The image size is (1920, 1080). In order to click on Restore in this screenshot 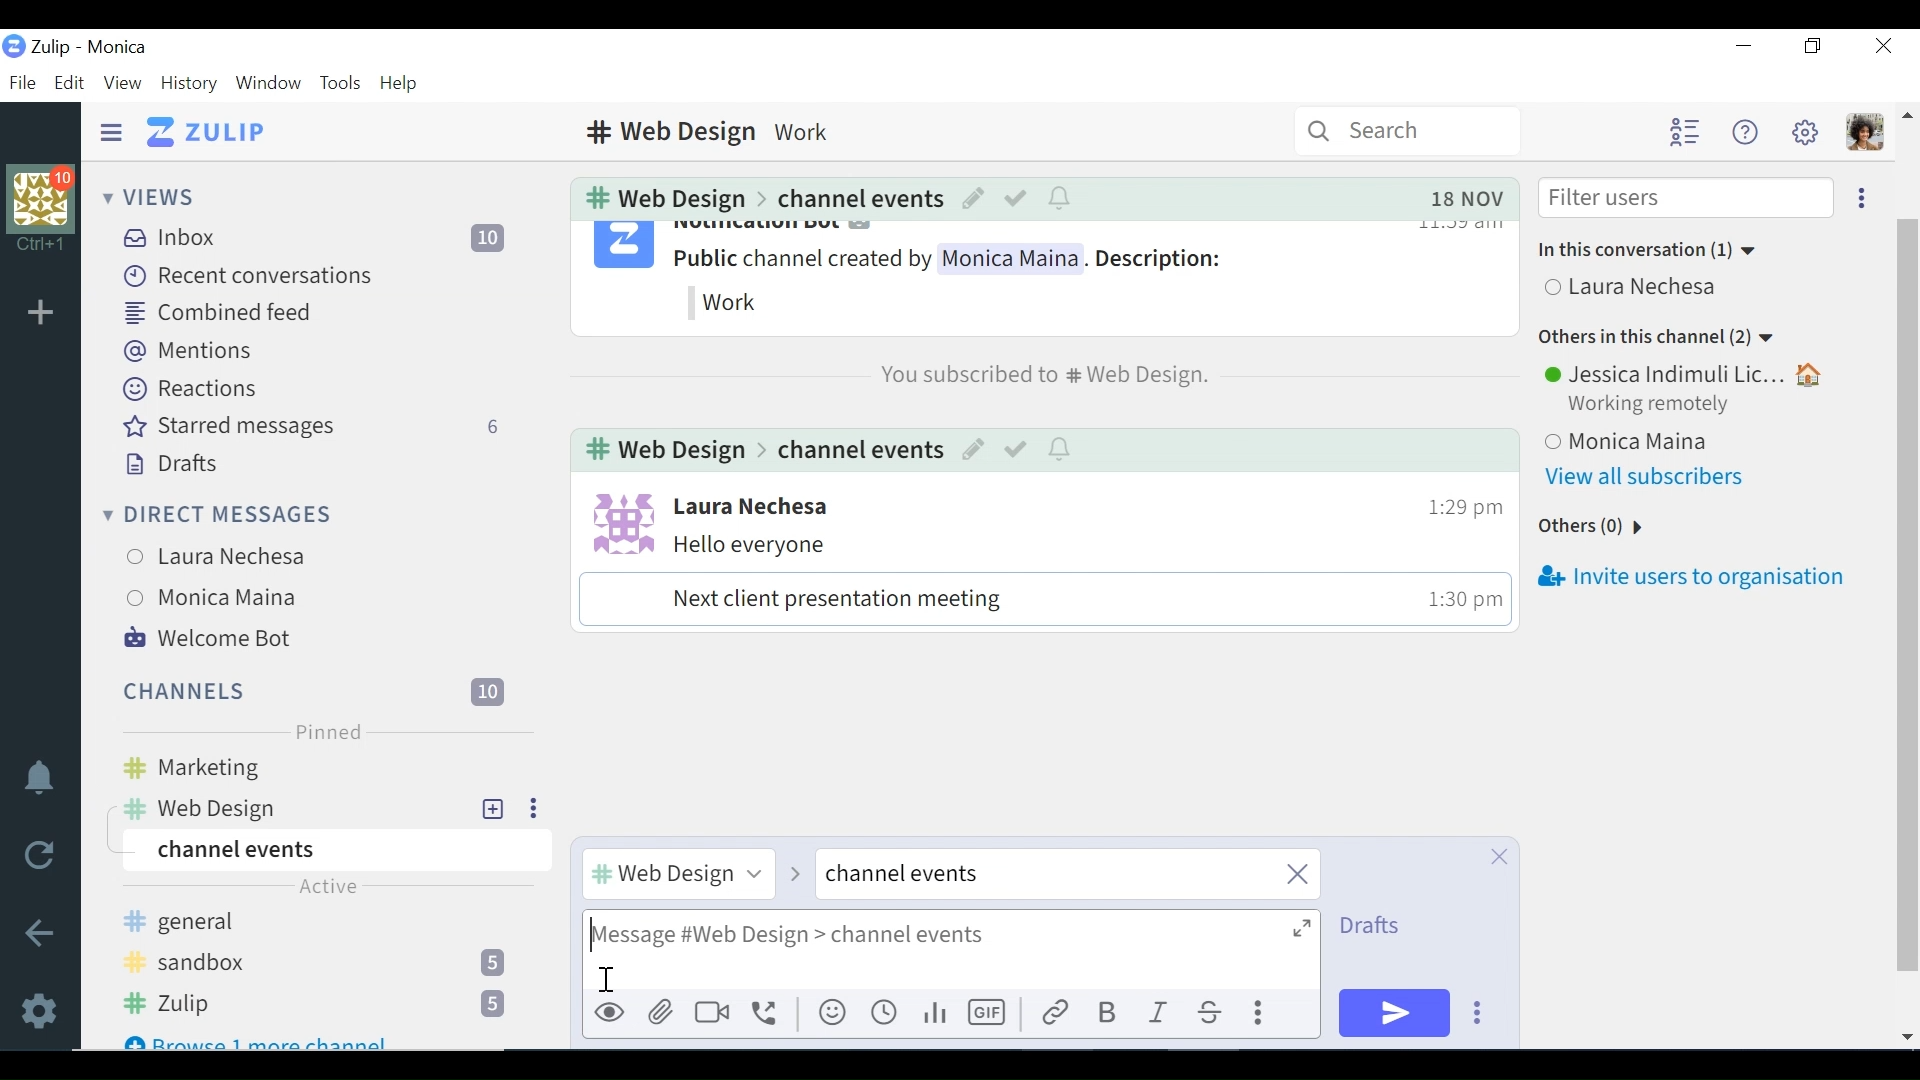, I will do `click(1814, 48)`.